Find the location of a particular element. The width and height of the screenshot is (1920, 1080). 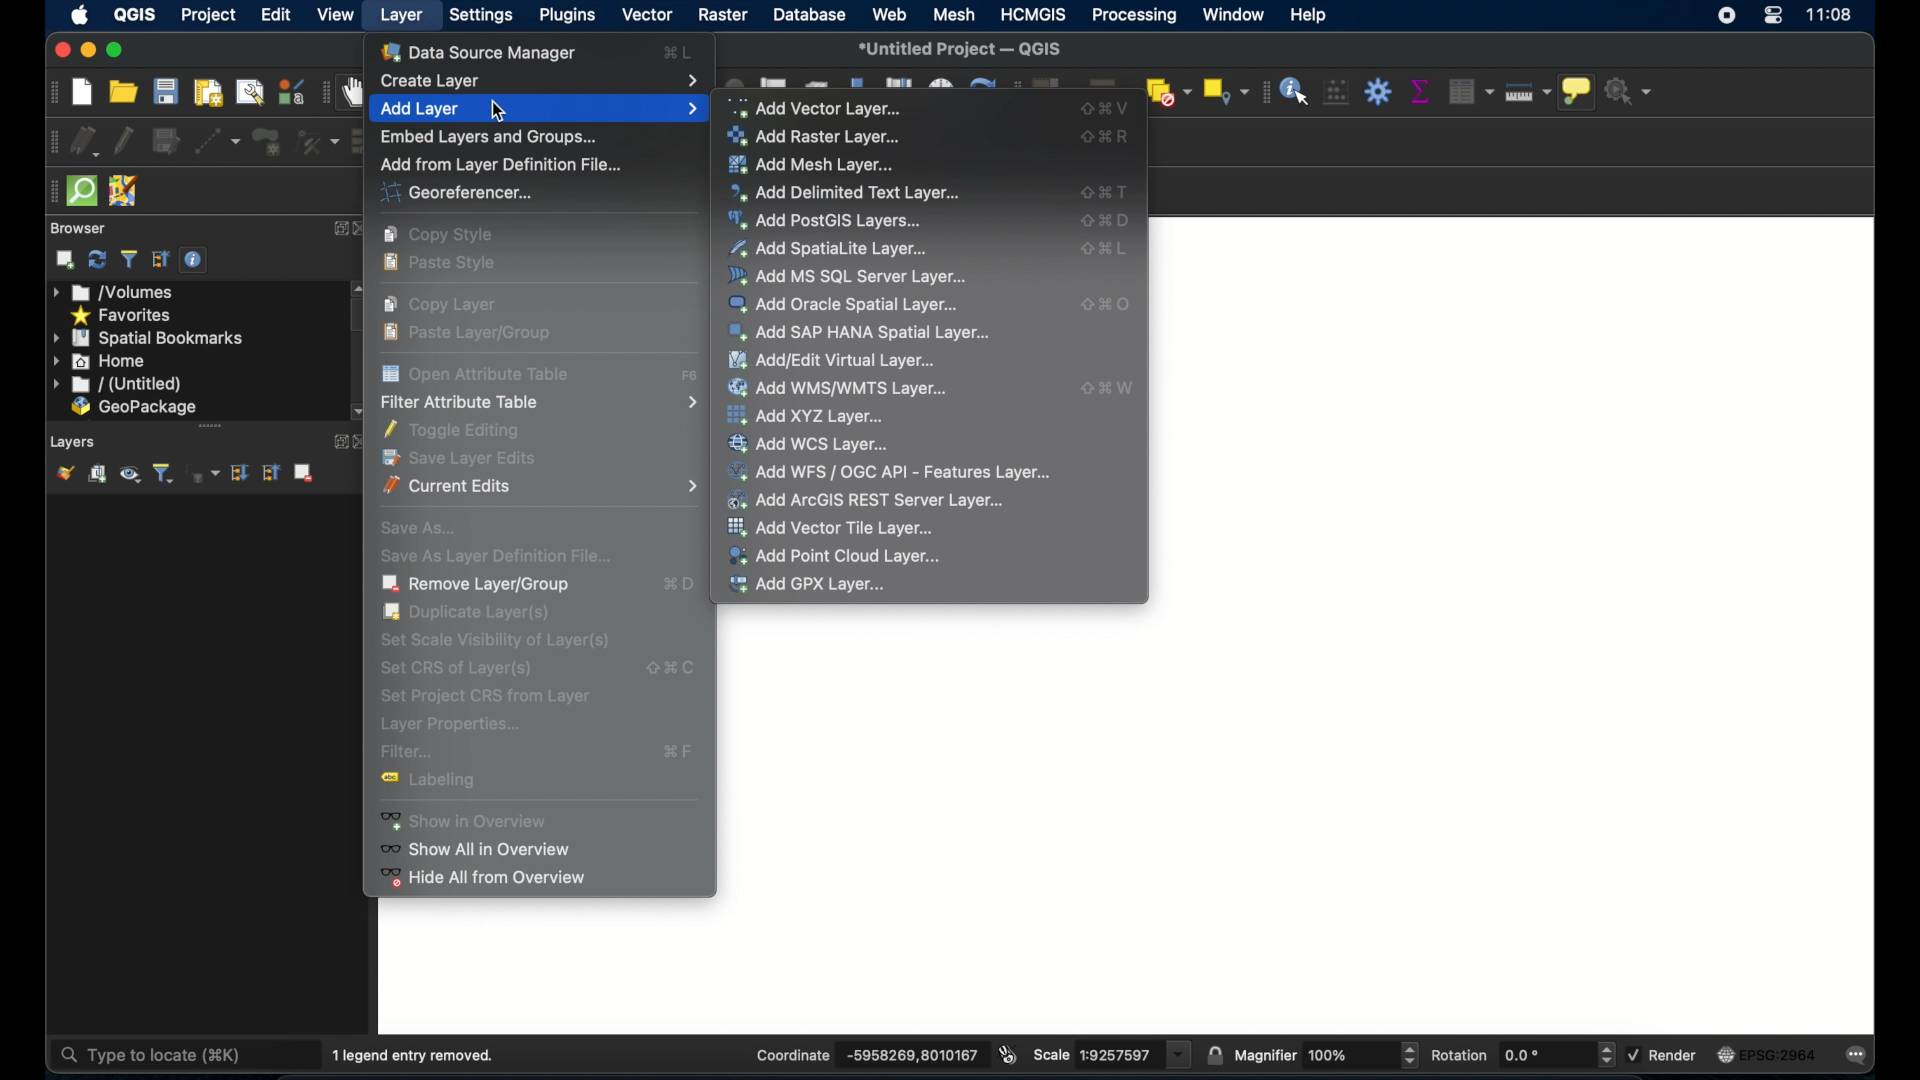

no action selected is located at coordinates (1631, 91).